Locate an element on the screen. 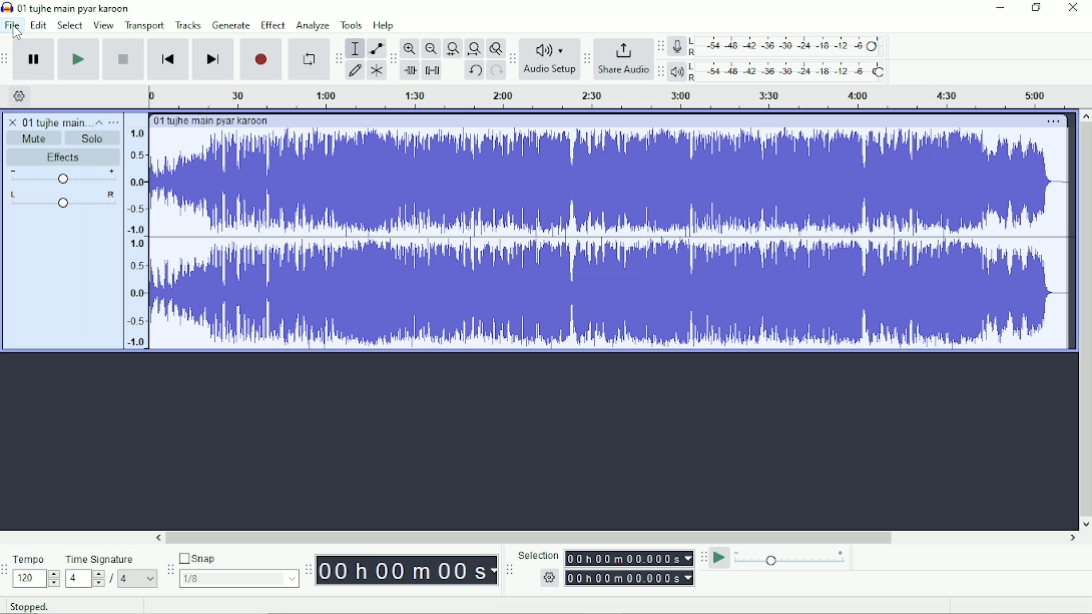 This screenshot has width=1092, height=614. Pause is located at coordinates (34, 60).